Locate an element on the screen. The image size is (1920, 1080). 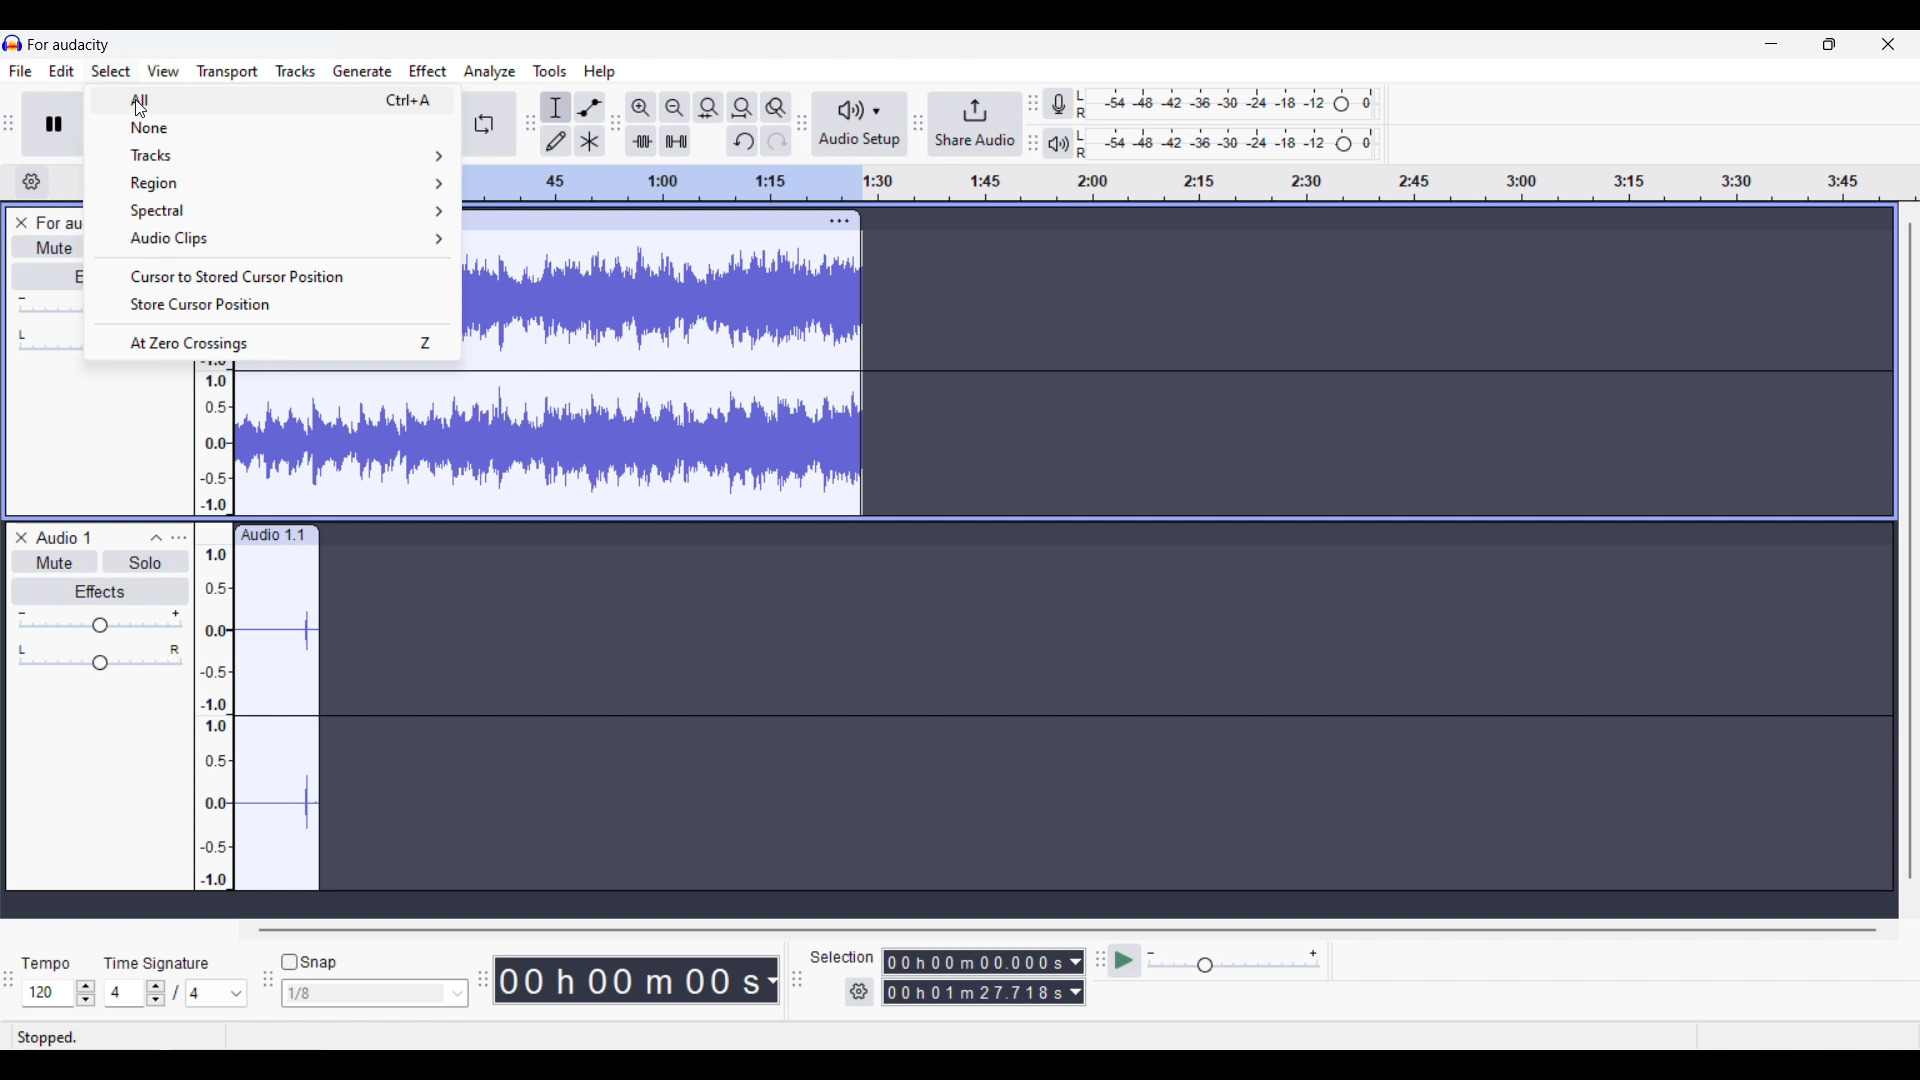
mute is located at coordinates (54, 563).